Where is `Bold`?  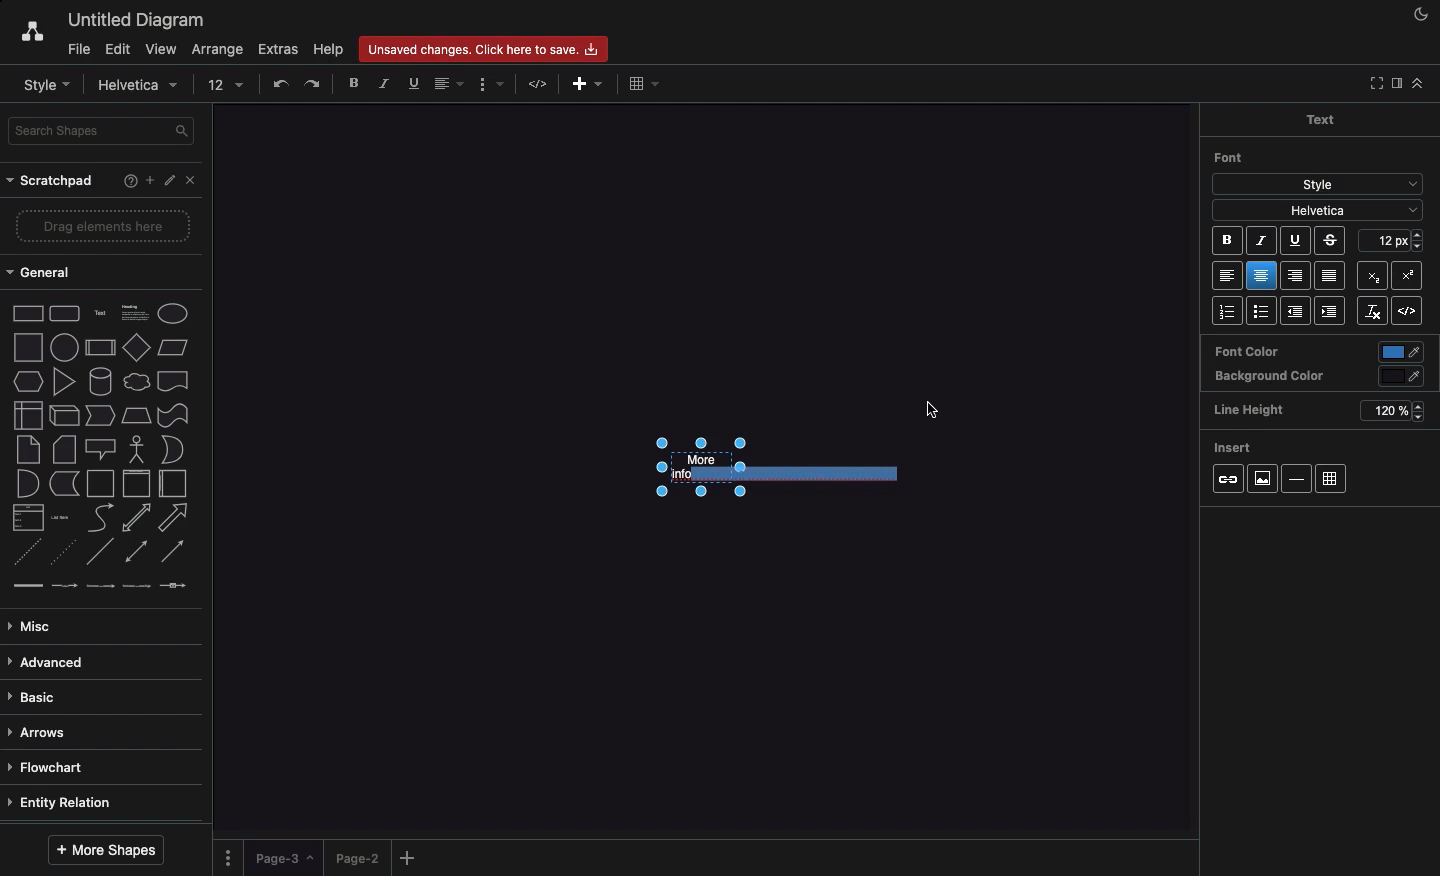 Bold is located at coordinates (1228, 243).